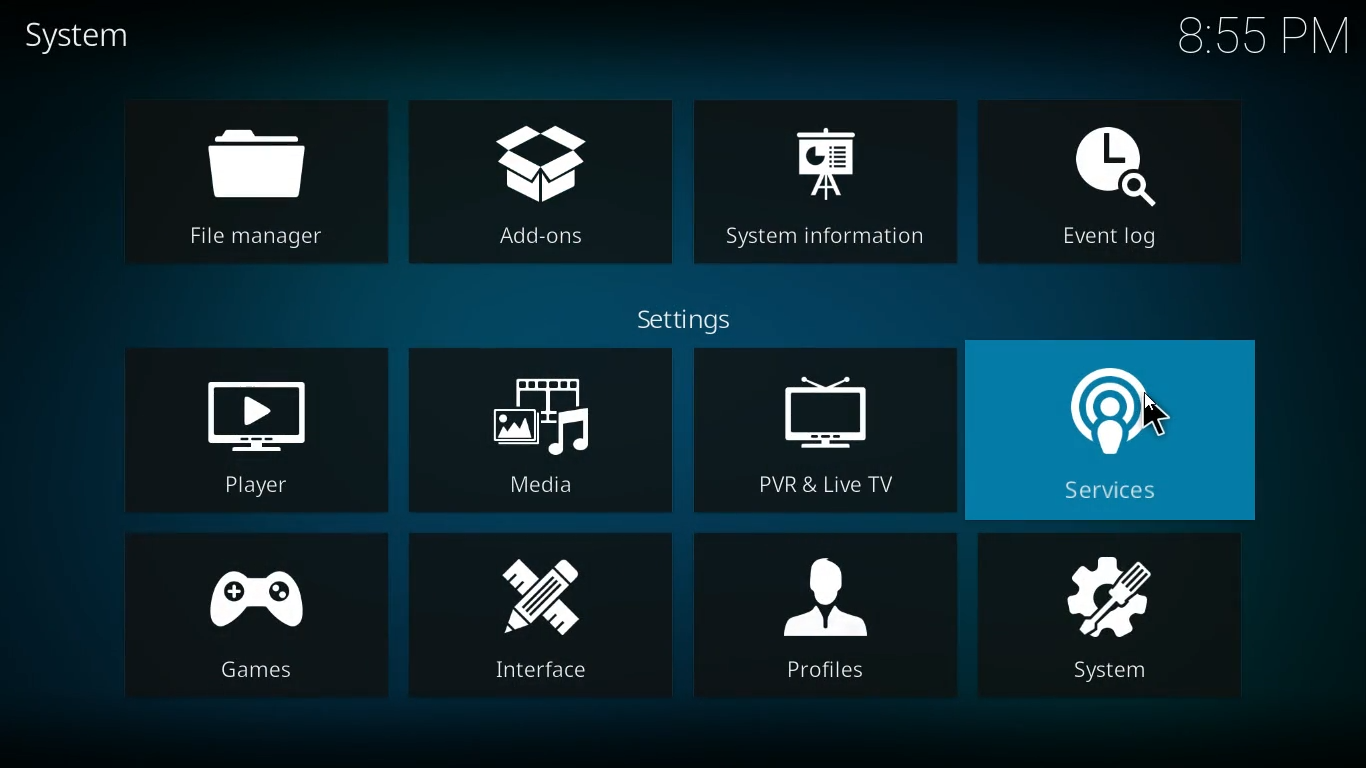 This screenshot has width=1366, height=768. What do you see at coordinates (250, 430) in the screenshot?
I see `player` at bounding box center [250, 430].